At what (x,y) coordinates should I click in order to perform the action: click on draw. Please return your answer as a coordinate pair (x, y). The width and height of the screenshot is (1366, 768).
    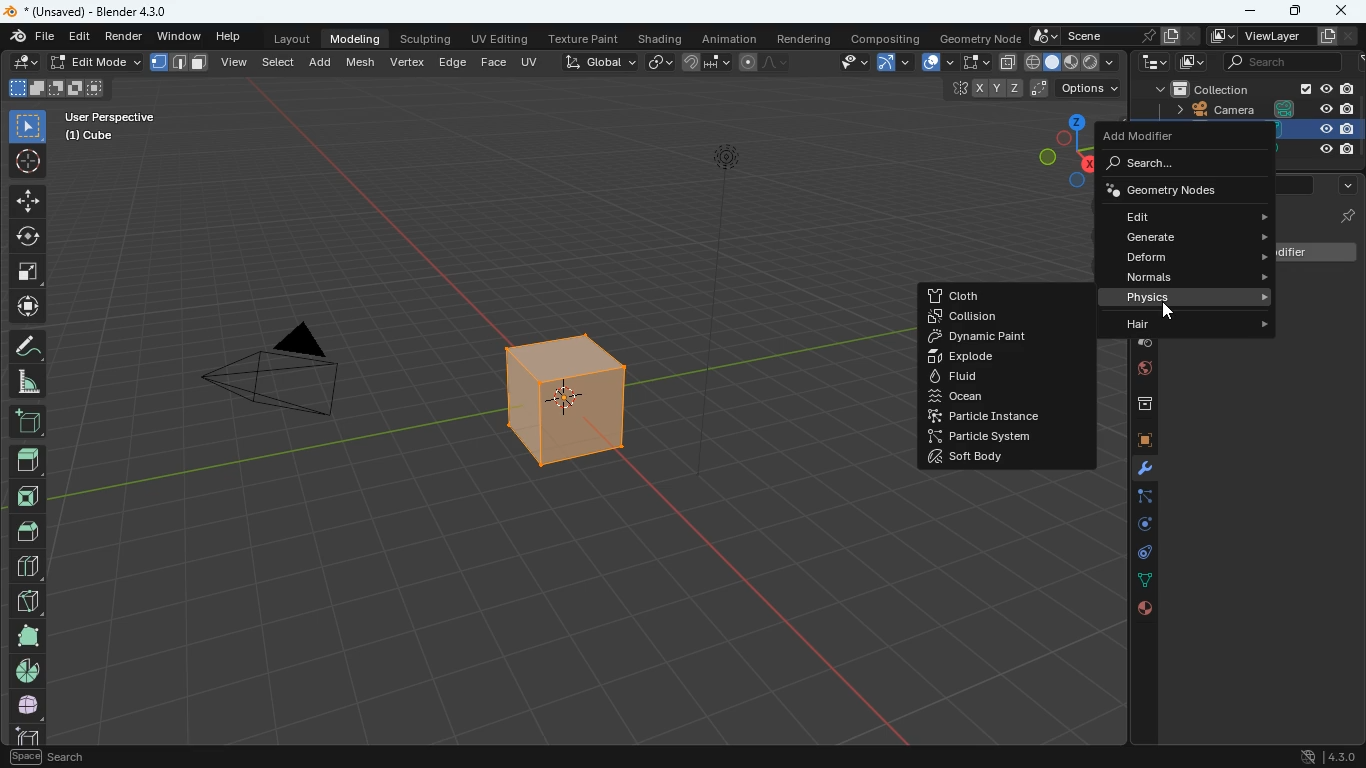
    Looking at the image, I should click on (26, 345).